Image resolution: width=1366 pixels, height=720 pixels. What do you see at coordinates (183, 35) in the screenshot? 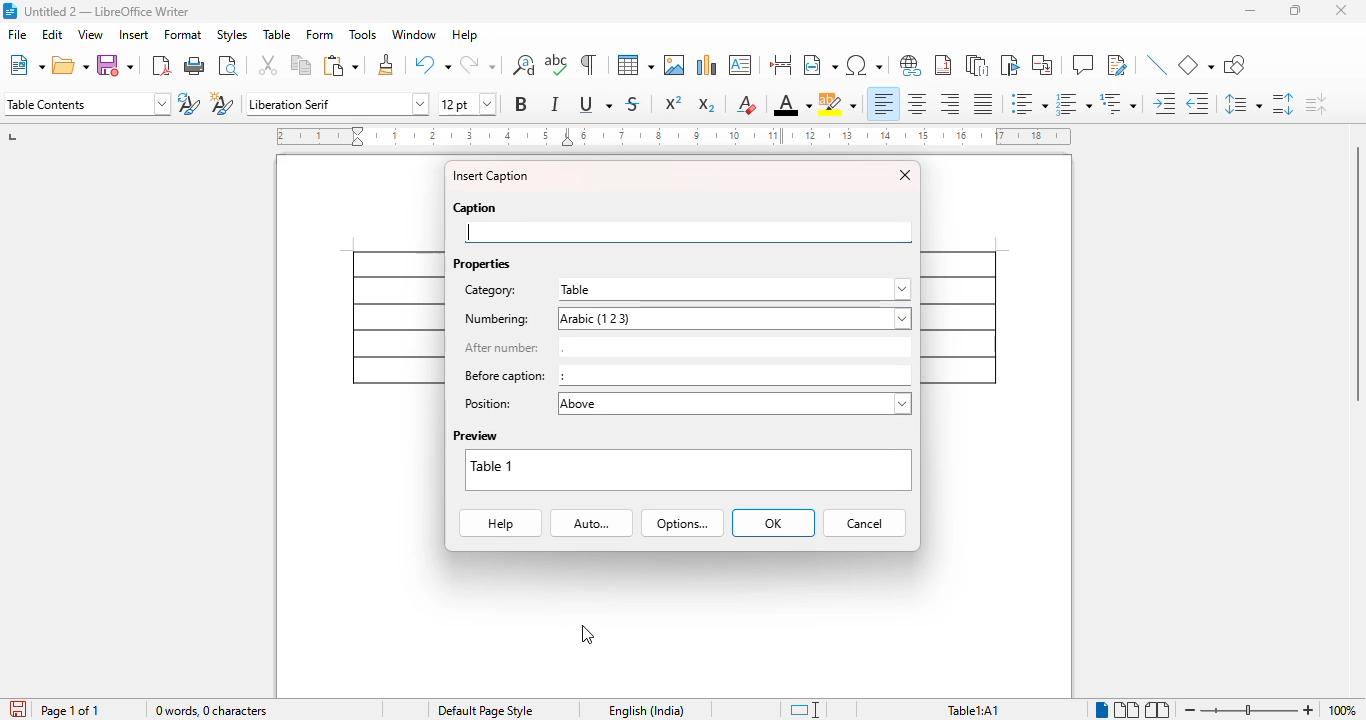
I see `format` at bounding box center [183, 35].